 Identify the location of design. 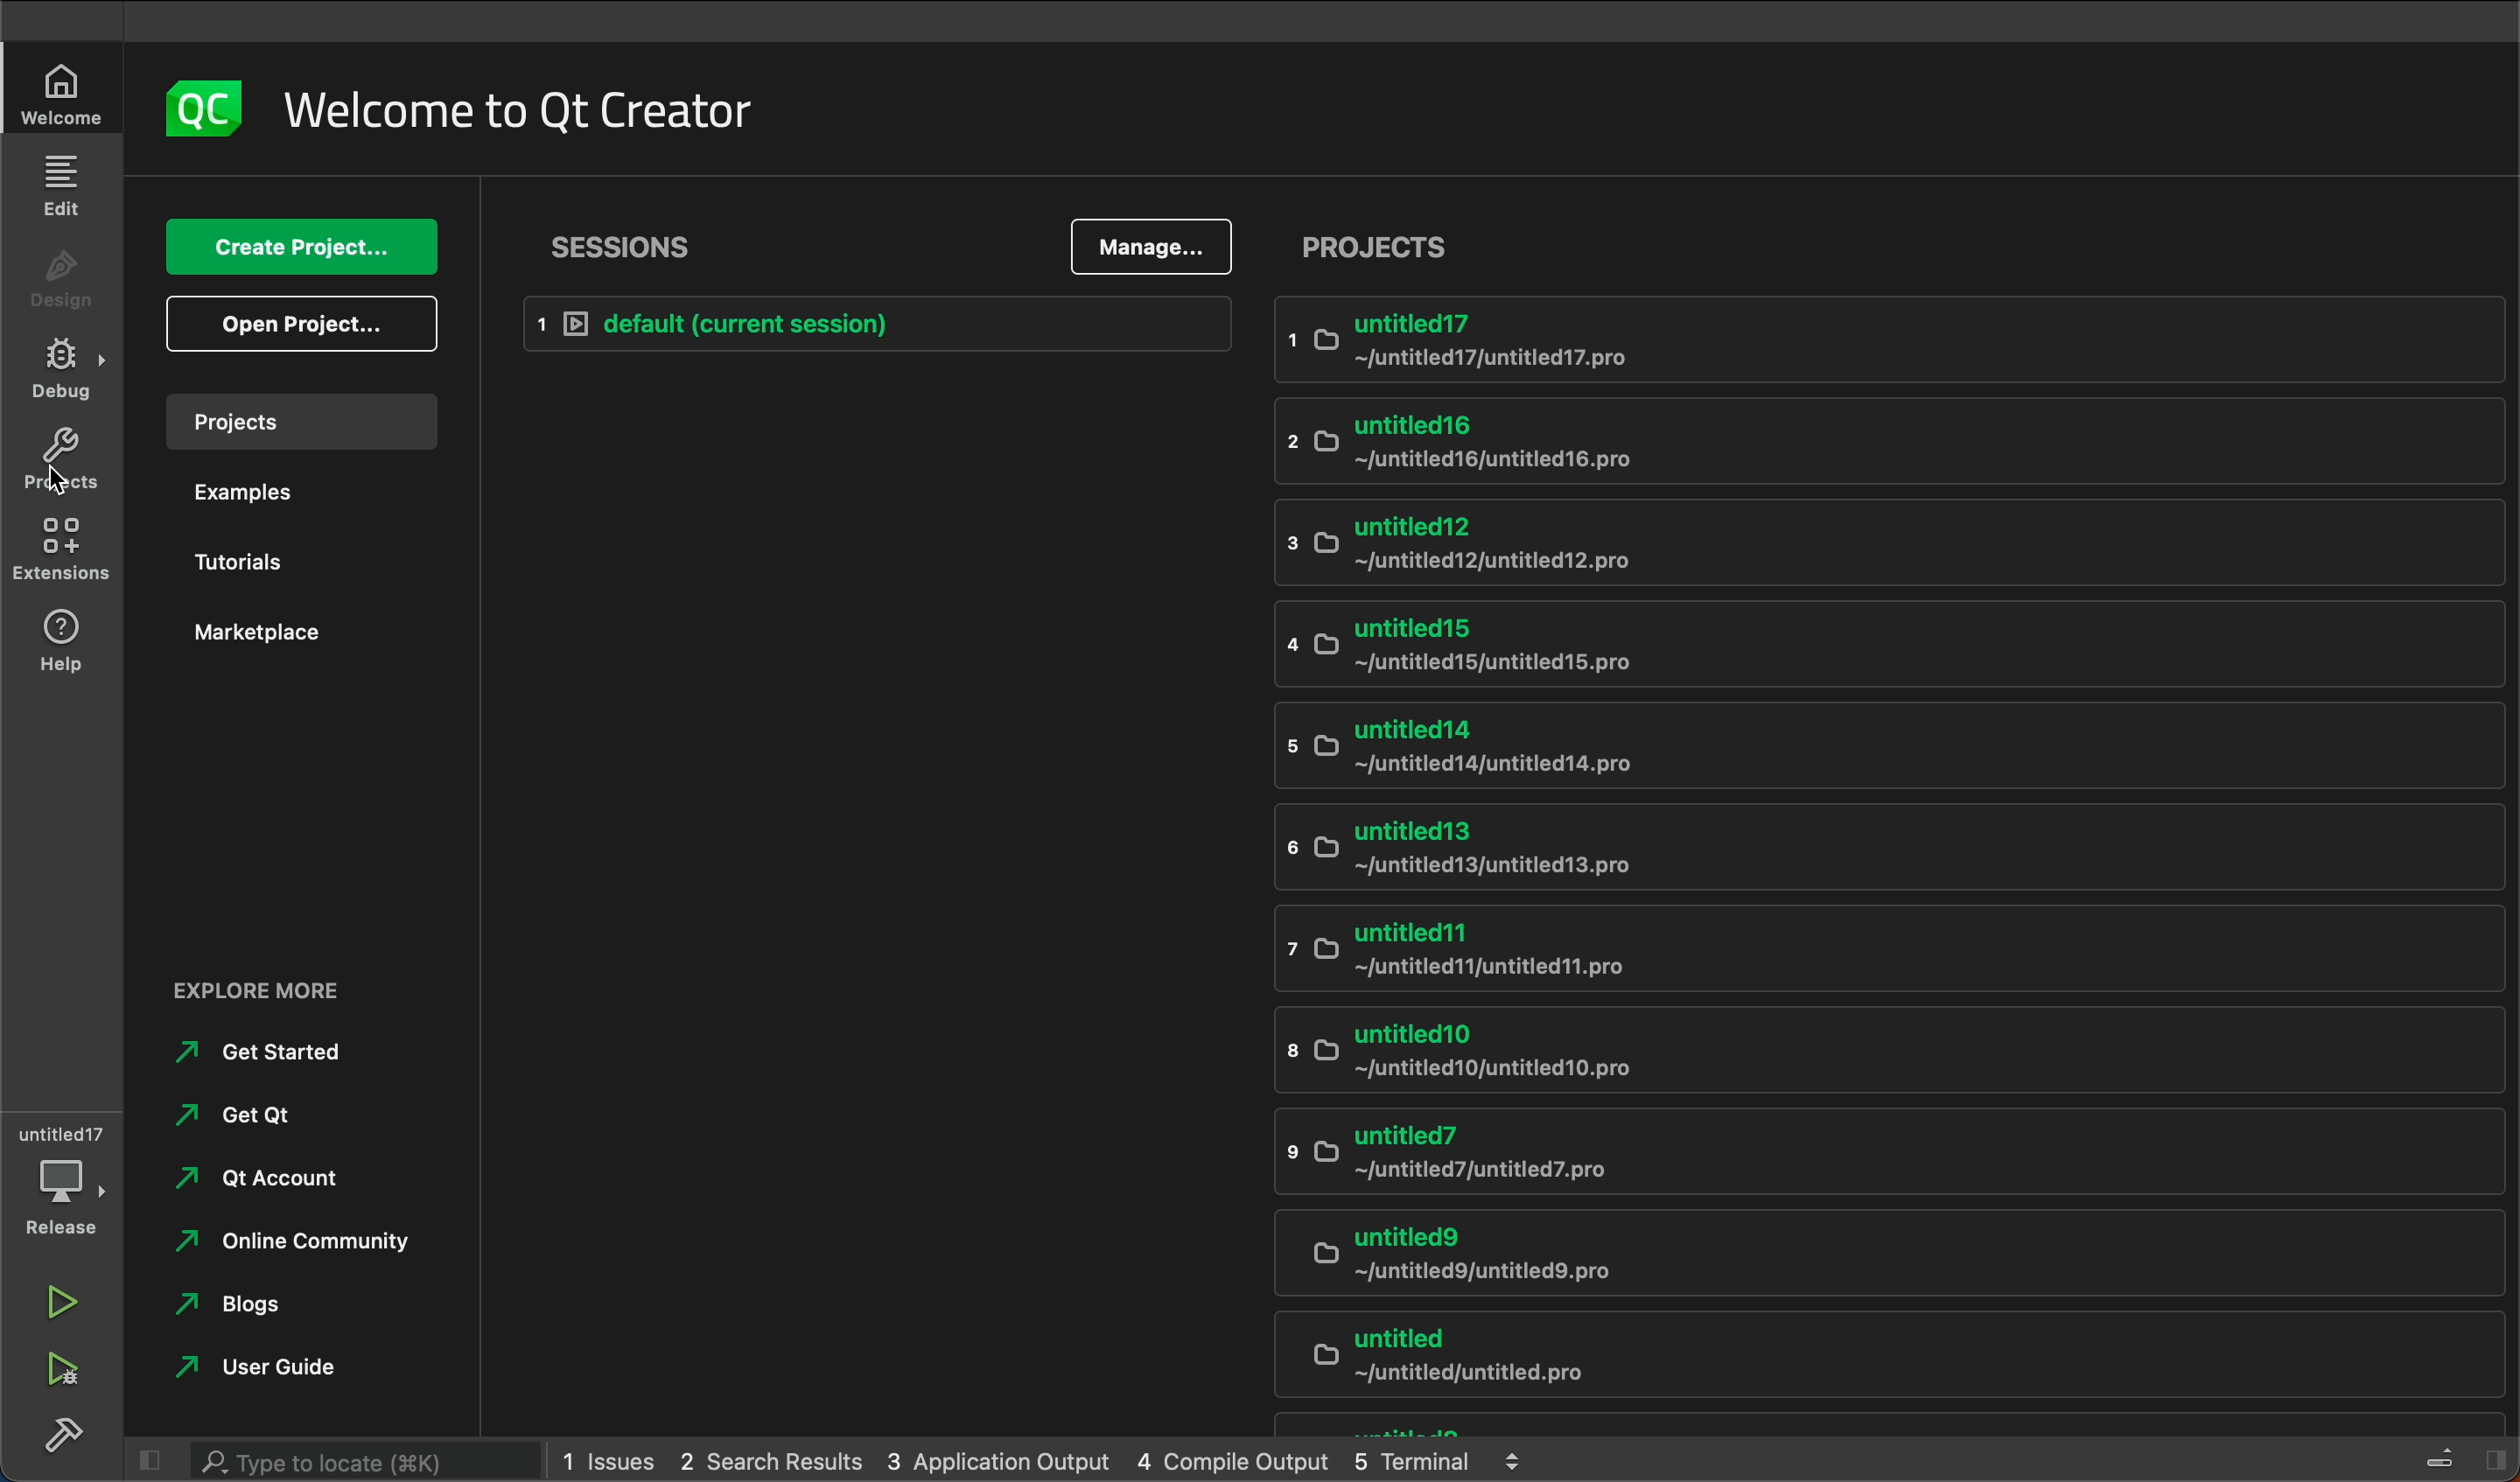
(70, 276).